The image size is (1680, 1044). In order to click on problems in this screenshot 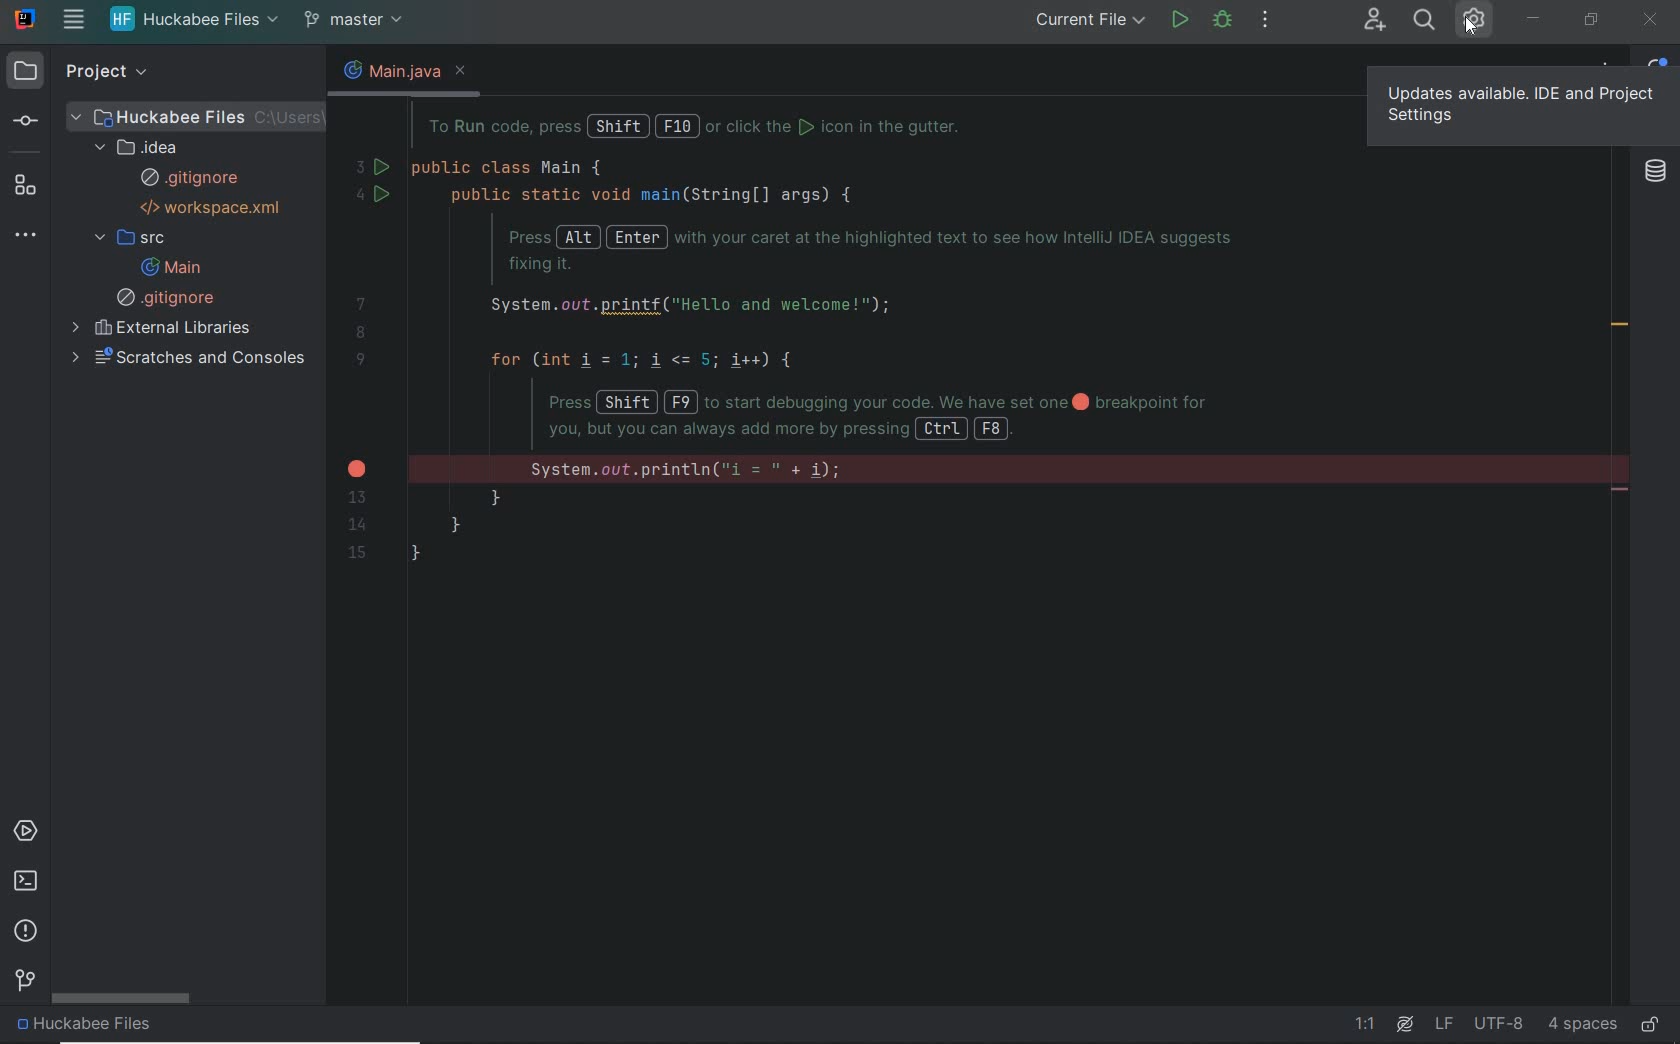, I will do `click(27, 931)`.